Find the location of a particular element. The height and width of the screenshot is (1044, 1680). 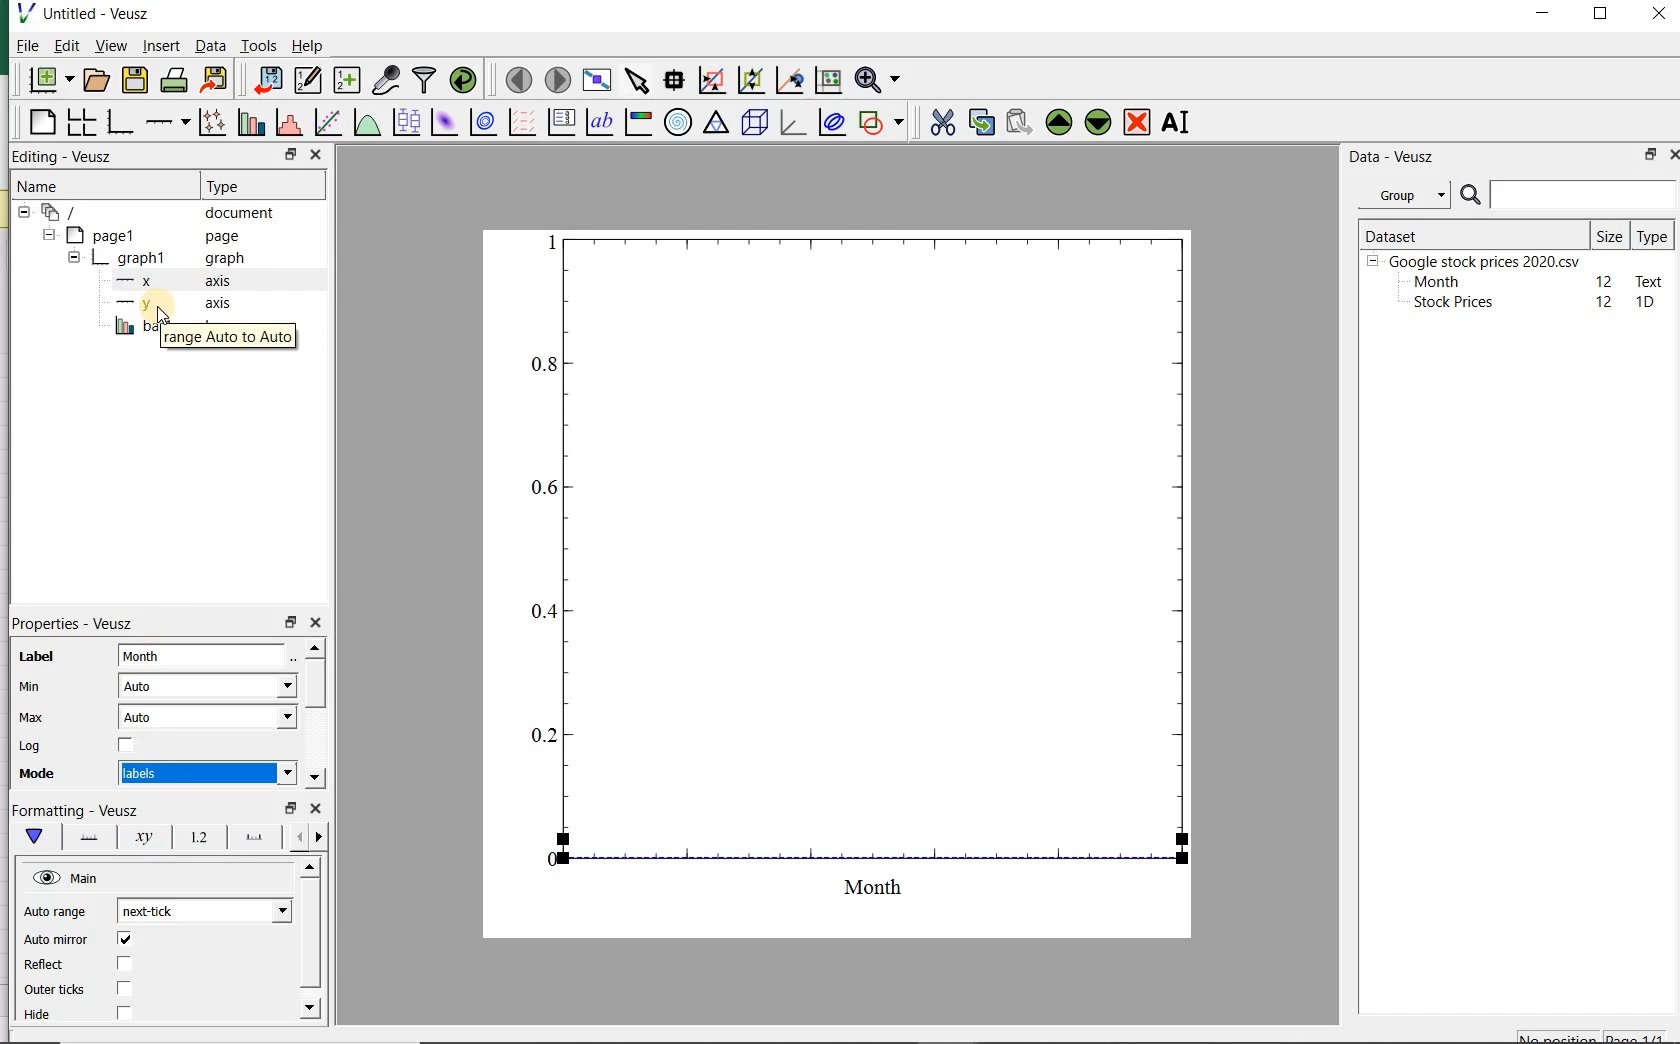

plot key is located at coordinates (561, 124).